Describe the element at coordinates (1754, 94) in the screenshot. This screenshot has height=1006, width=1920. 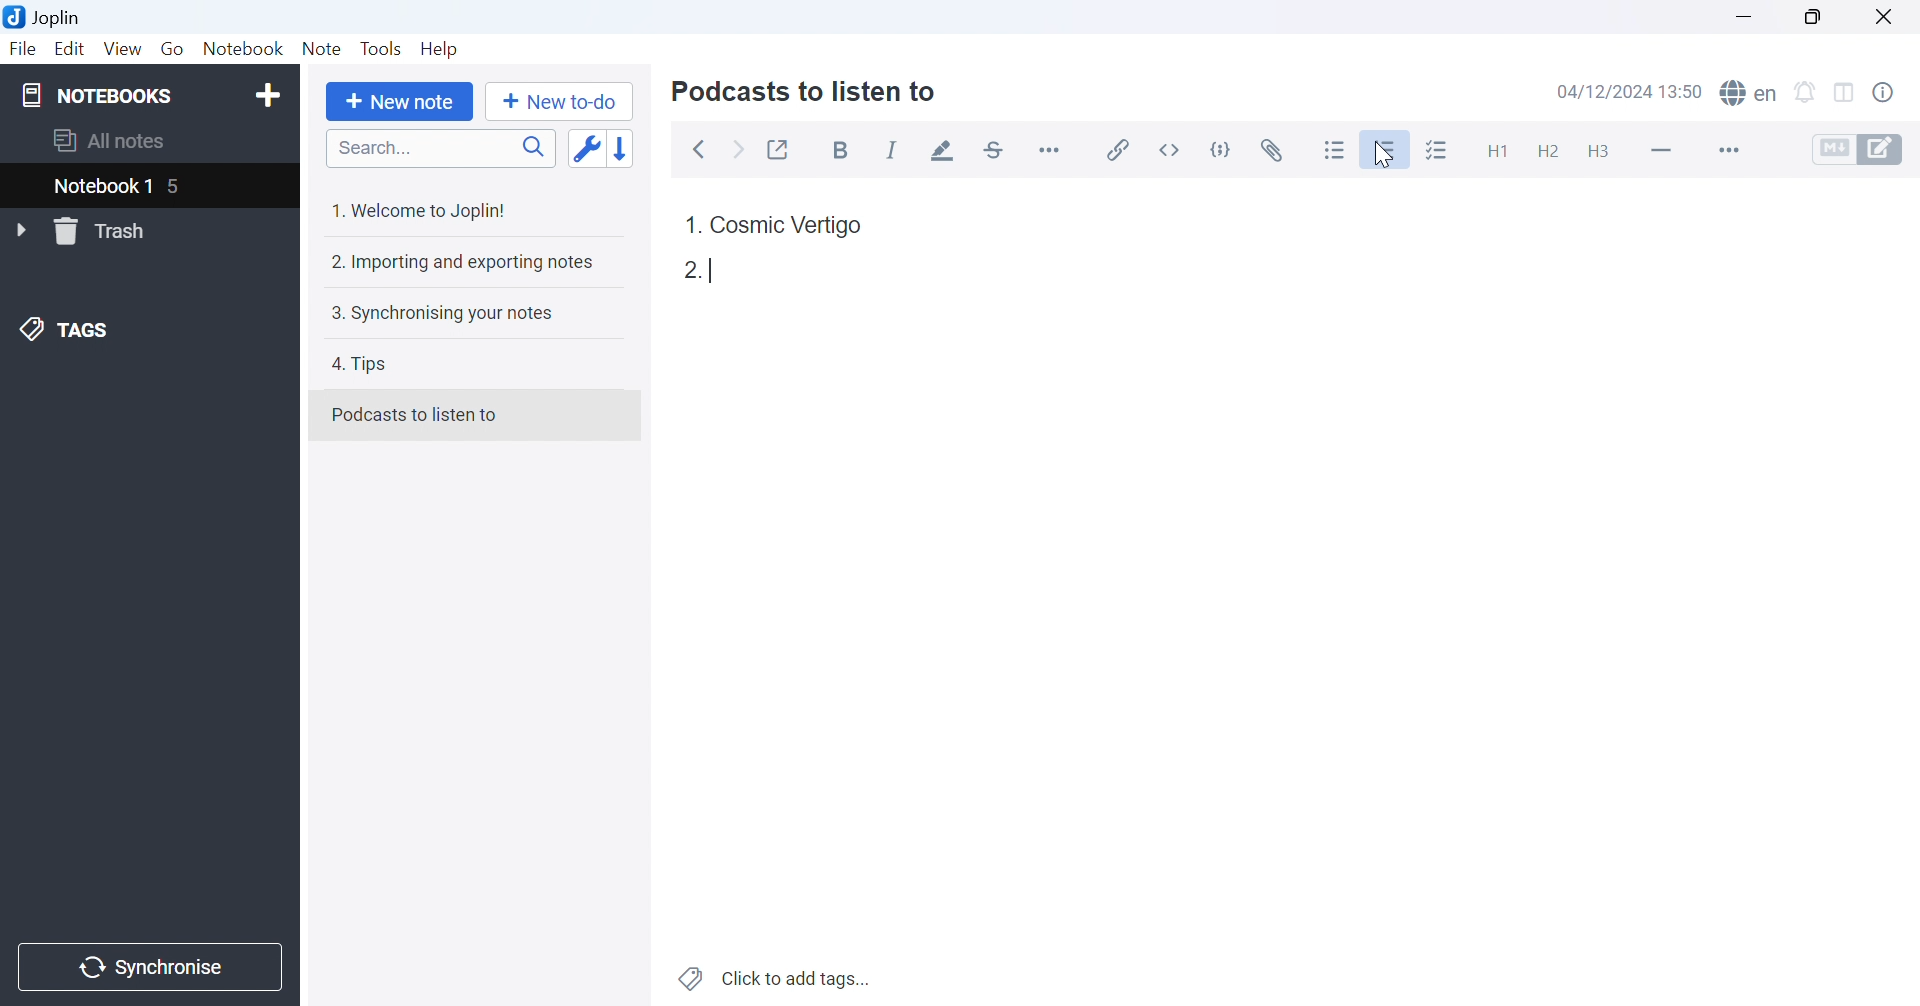
I see `spell checker` at that location.